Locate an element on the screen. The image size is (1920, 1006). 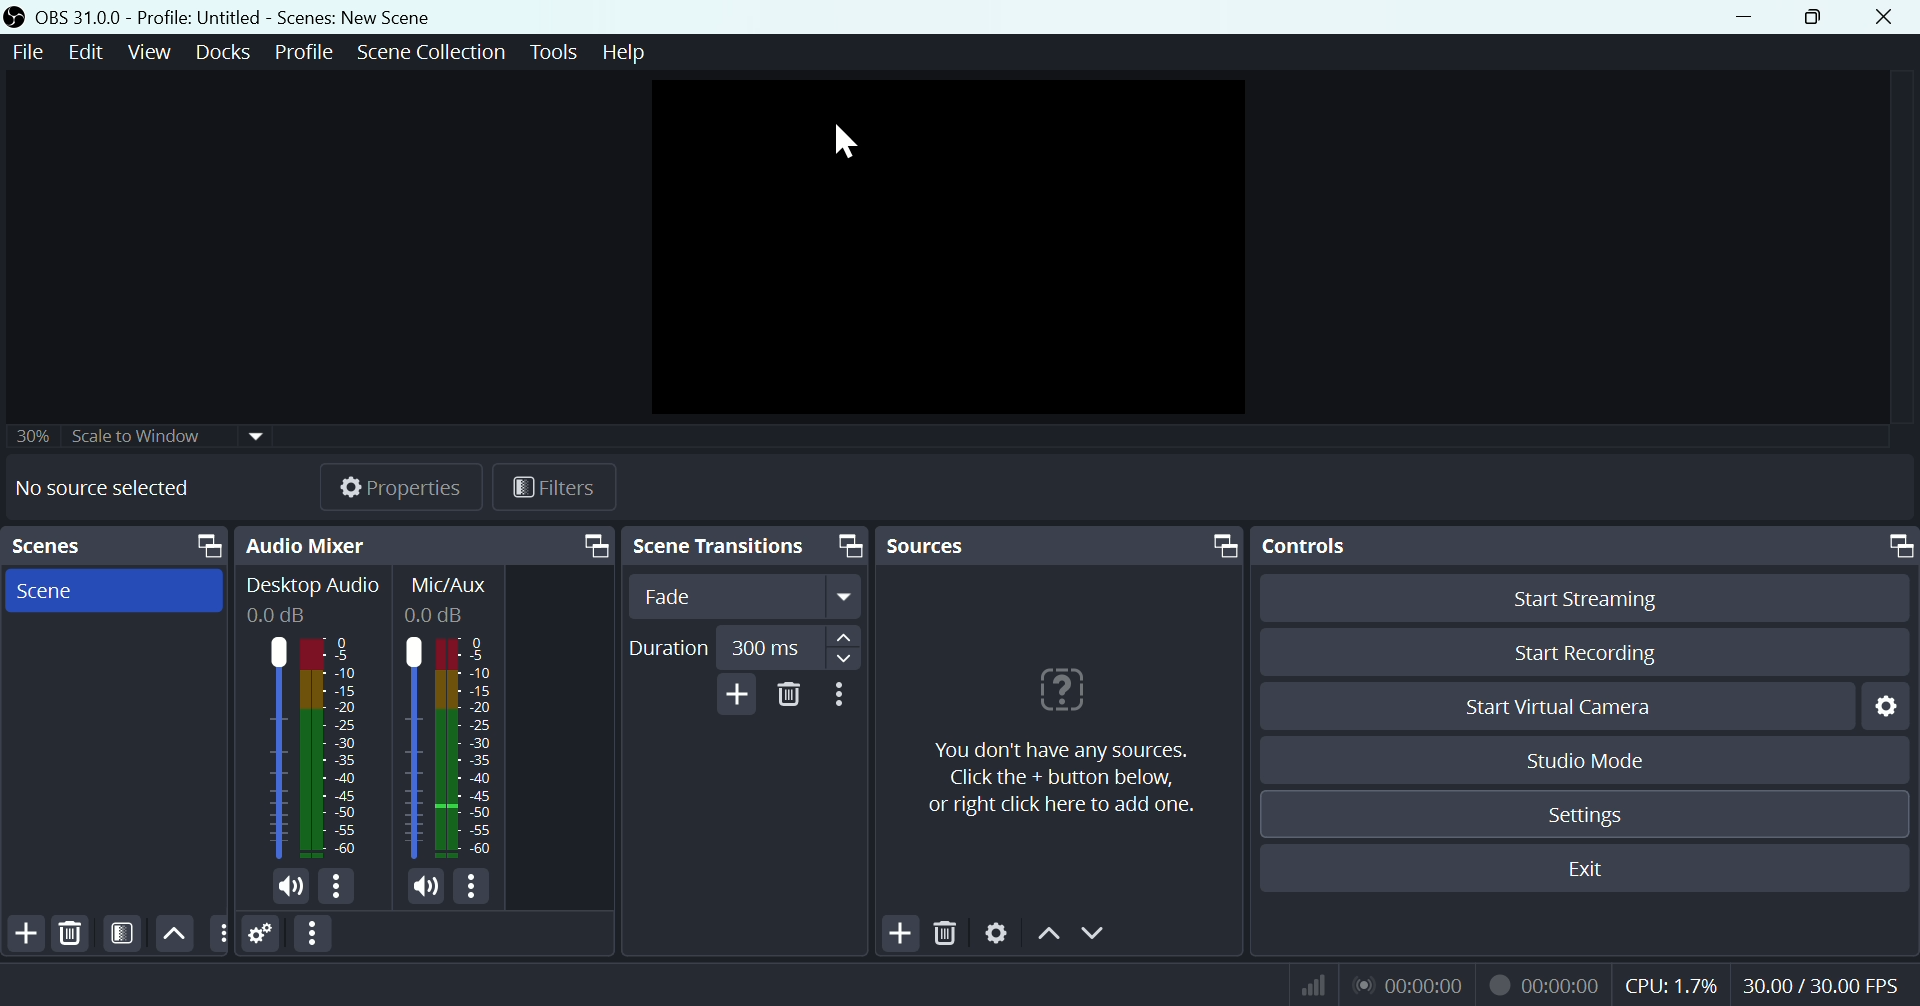
volume is located at coordinates (420, 888).